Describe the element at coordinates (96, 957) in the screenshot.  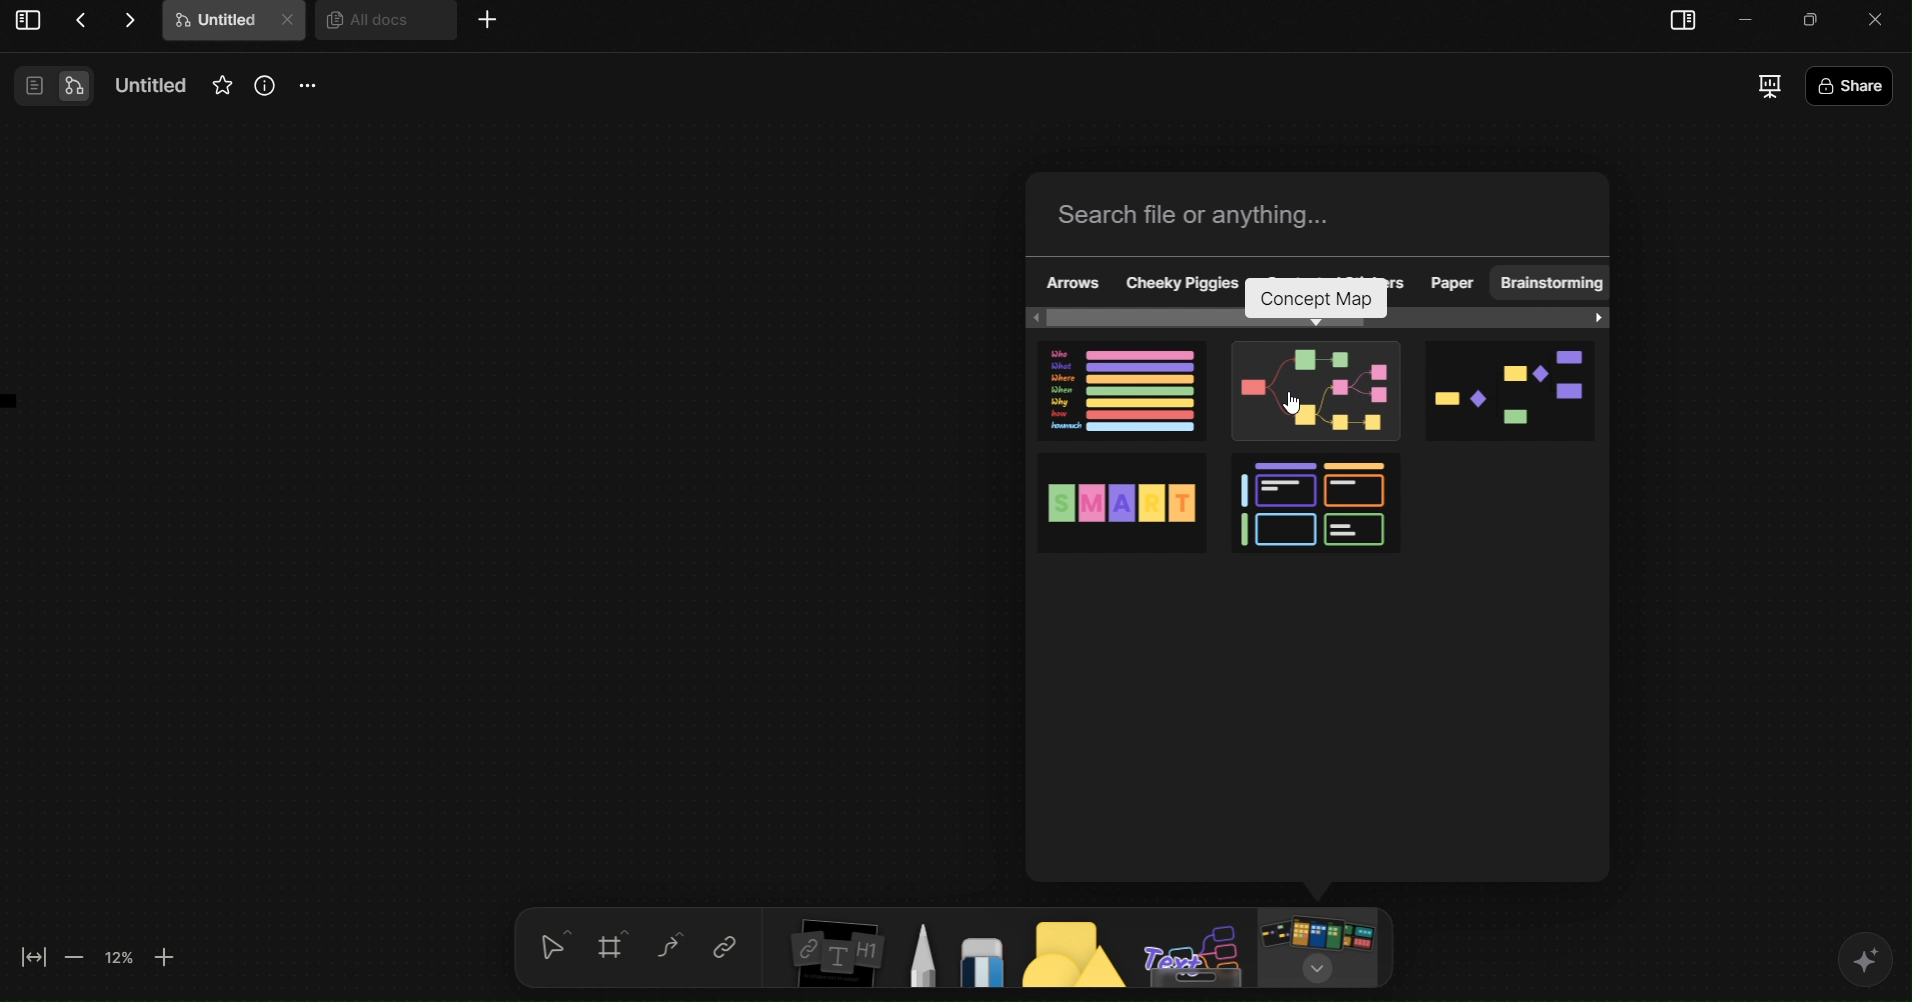
I see `Zoom` at that location.